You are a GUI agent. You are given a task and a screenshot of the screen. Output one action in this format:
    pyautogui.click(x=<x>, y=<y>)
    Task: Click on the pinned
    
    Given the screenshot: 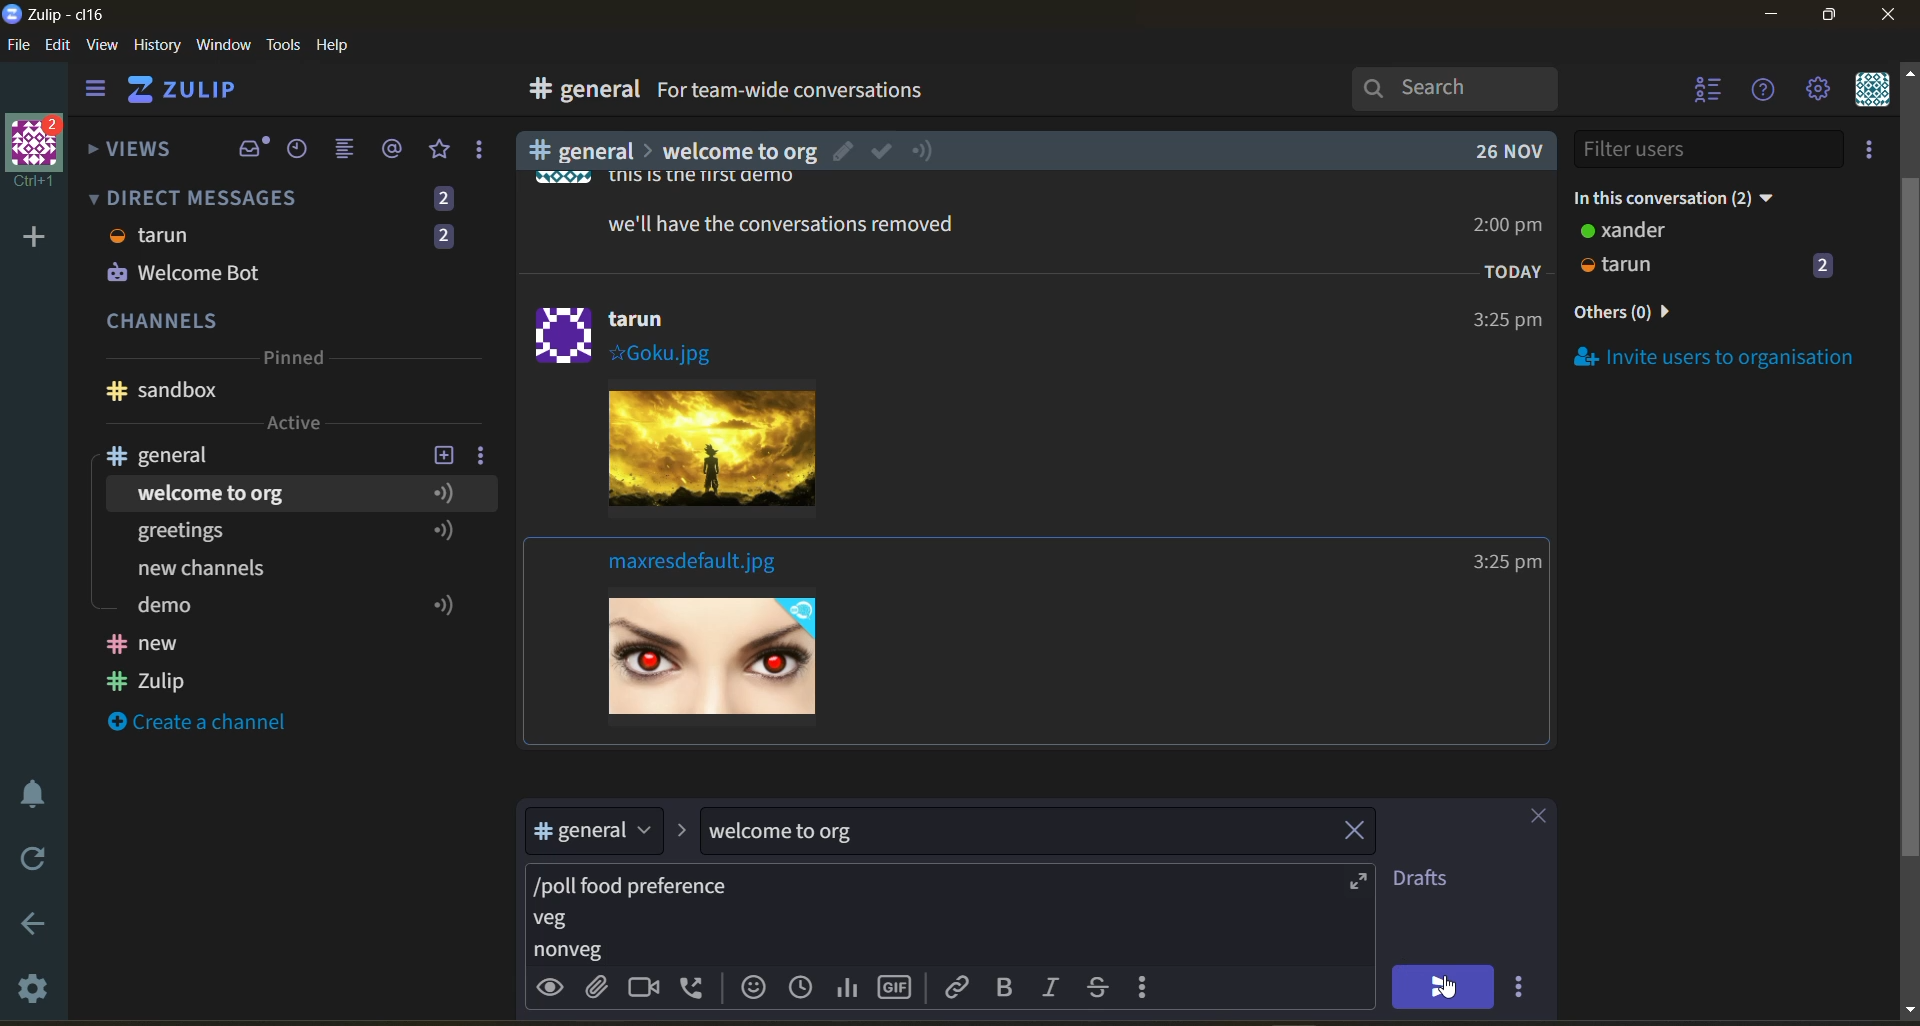 What is the action you would take?
    pyautogui.click(x=292, y=361)
    